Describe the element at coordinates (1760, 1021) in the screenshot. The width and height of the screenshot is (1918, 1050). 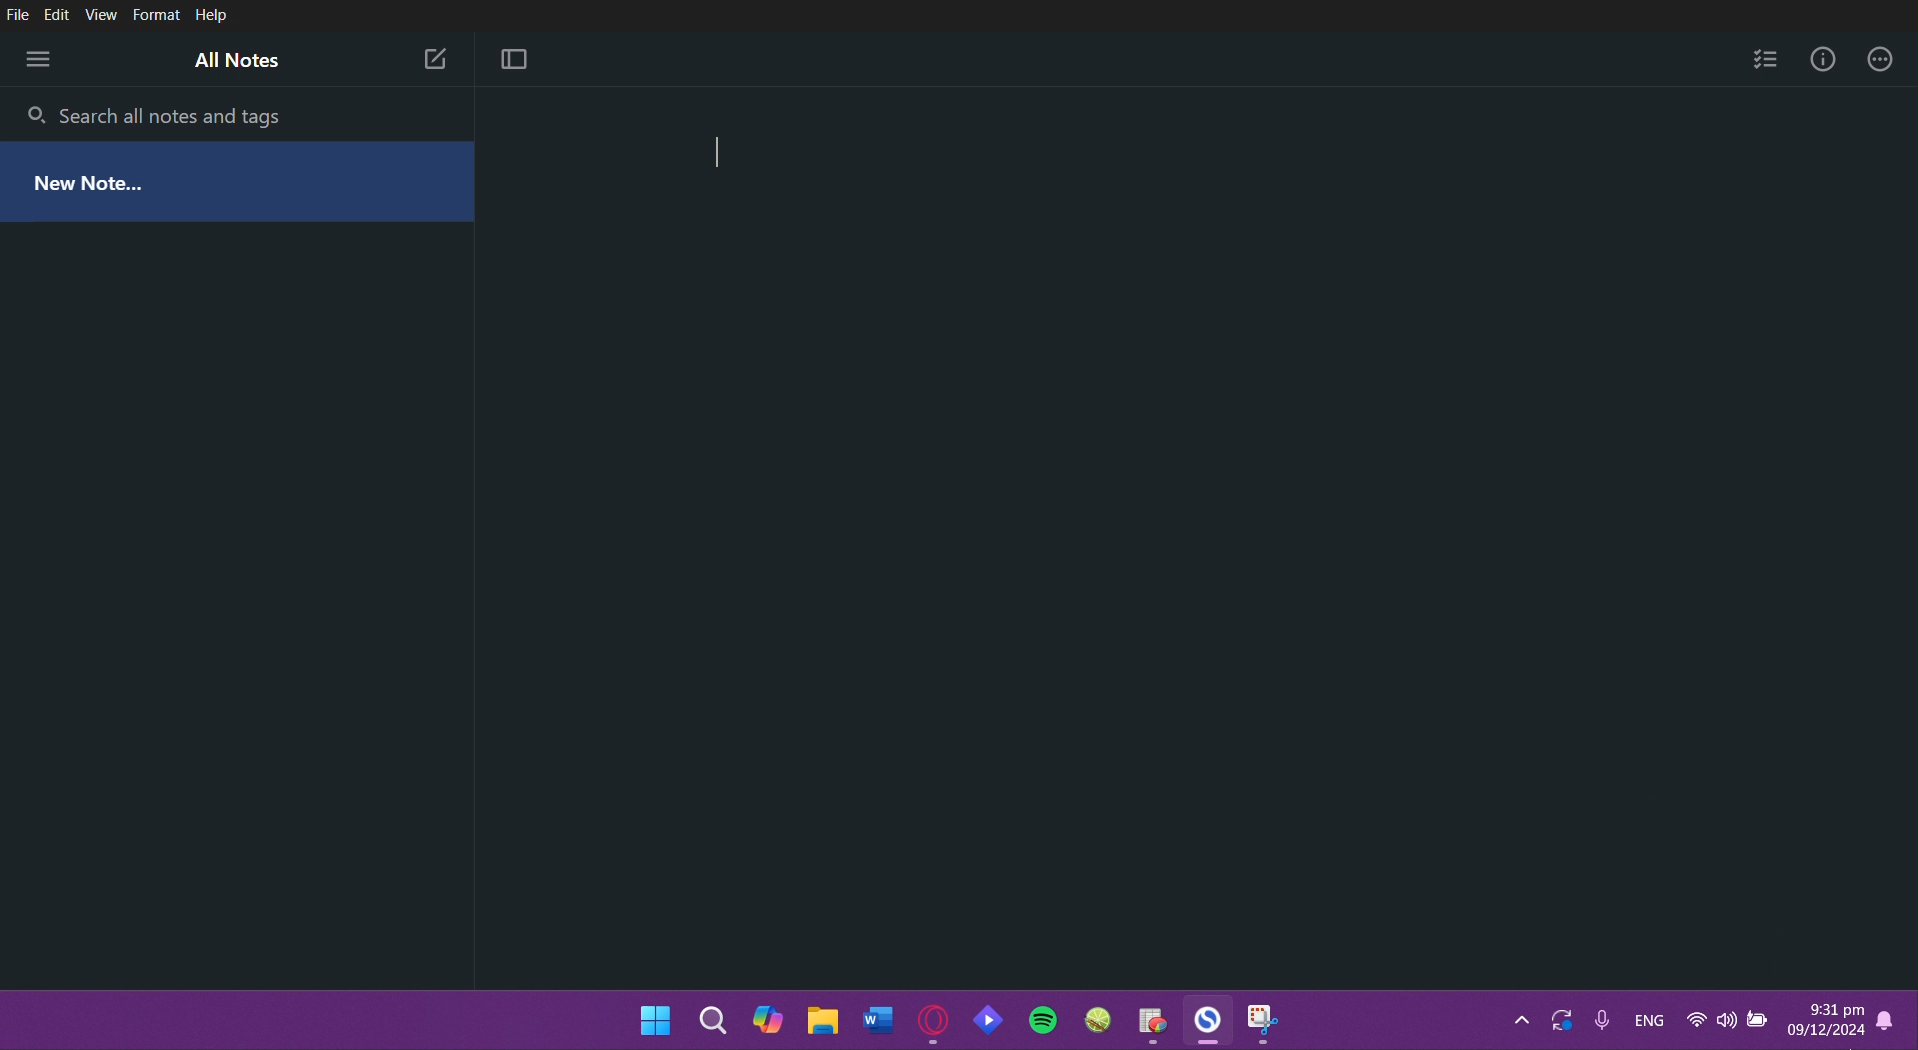
I see `battery` at that location.